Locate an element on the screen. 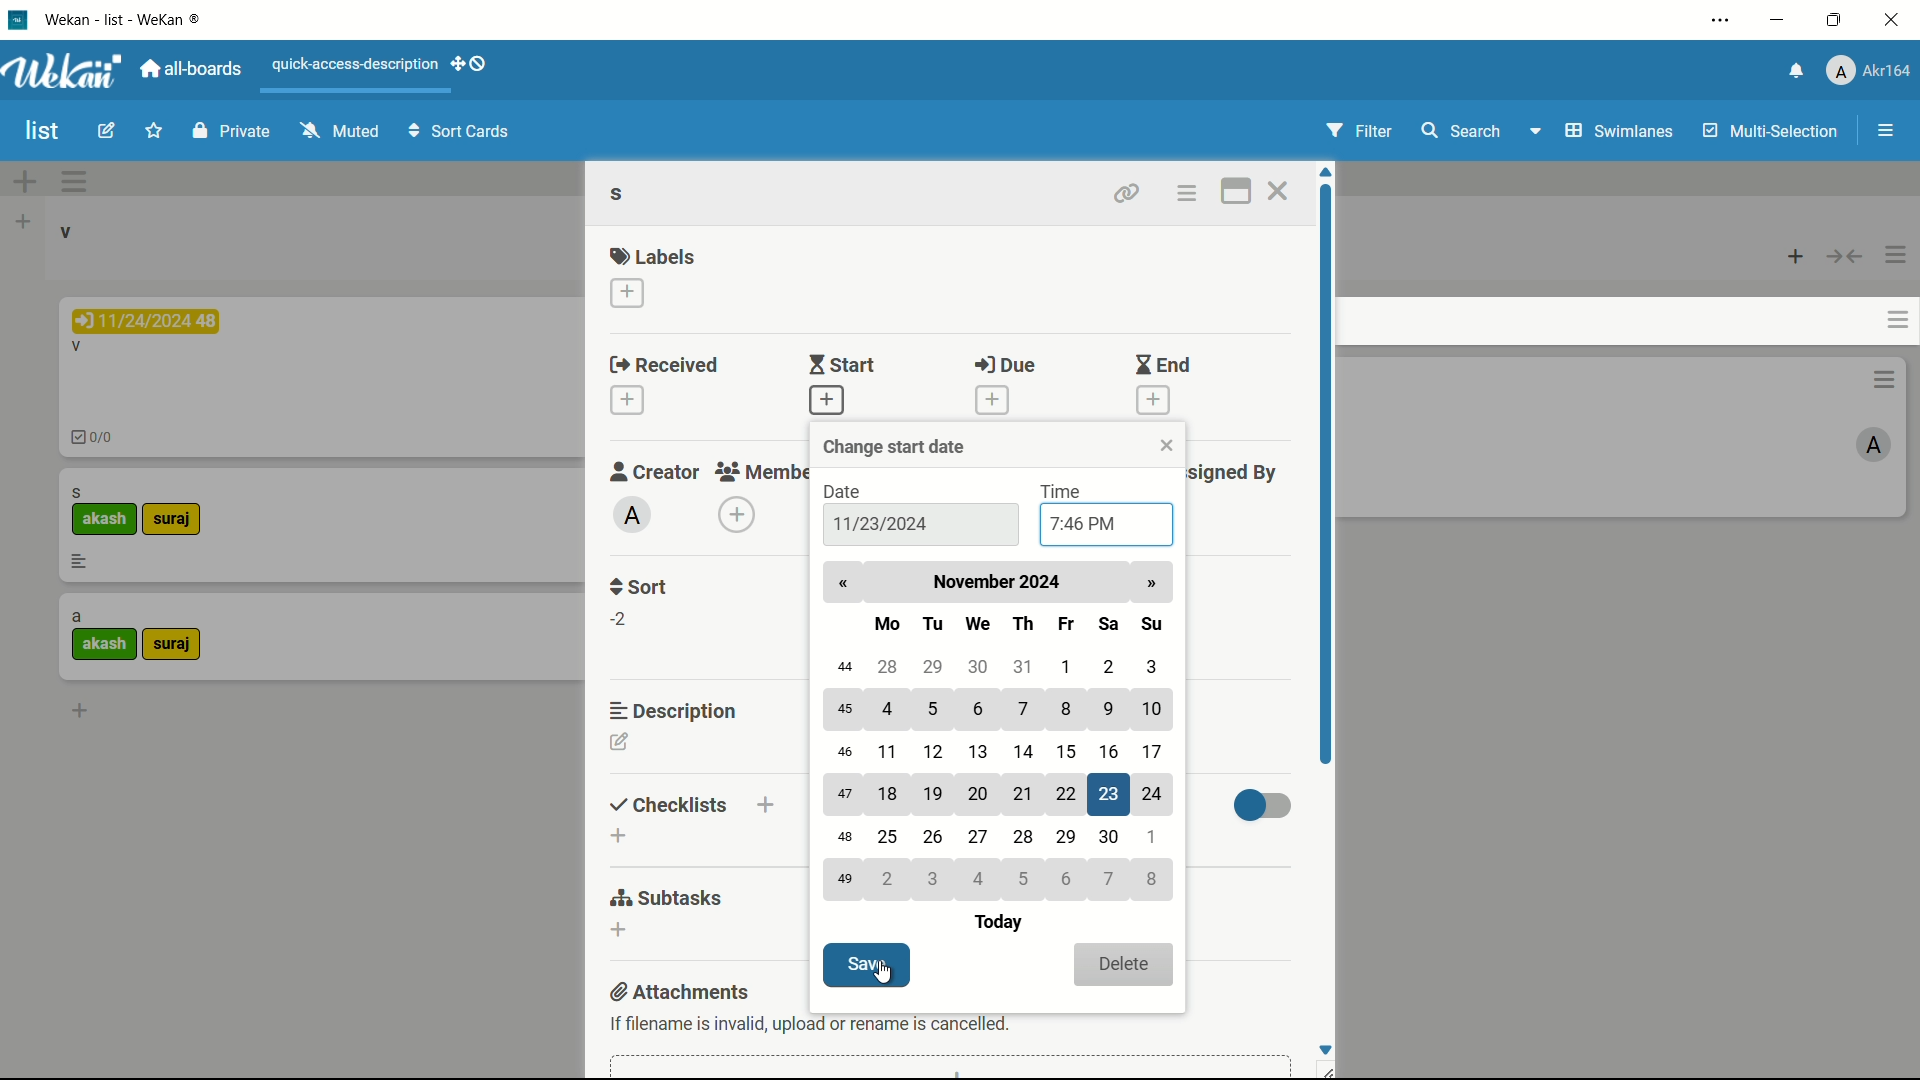 This screenshot has width=1920, height=1080. description is located at coordinates (79, 561).